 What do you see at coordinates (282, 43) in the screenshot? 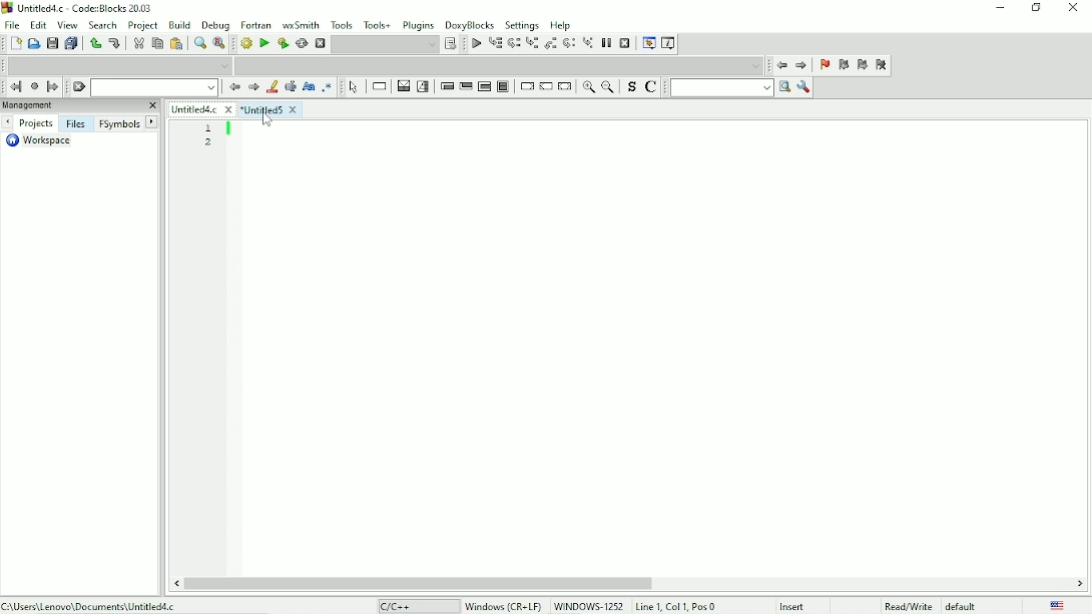
I see `Build and run` at bounding box center [282, 43].